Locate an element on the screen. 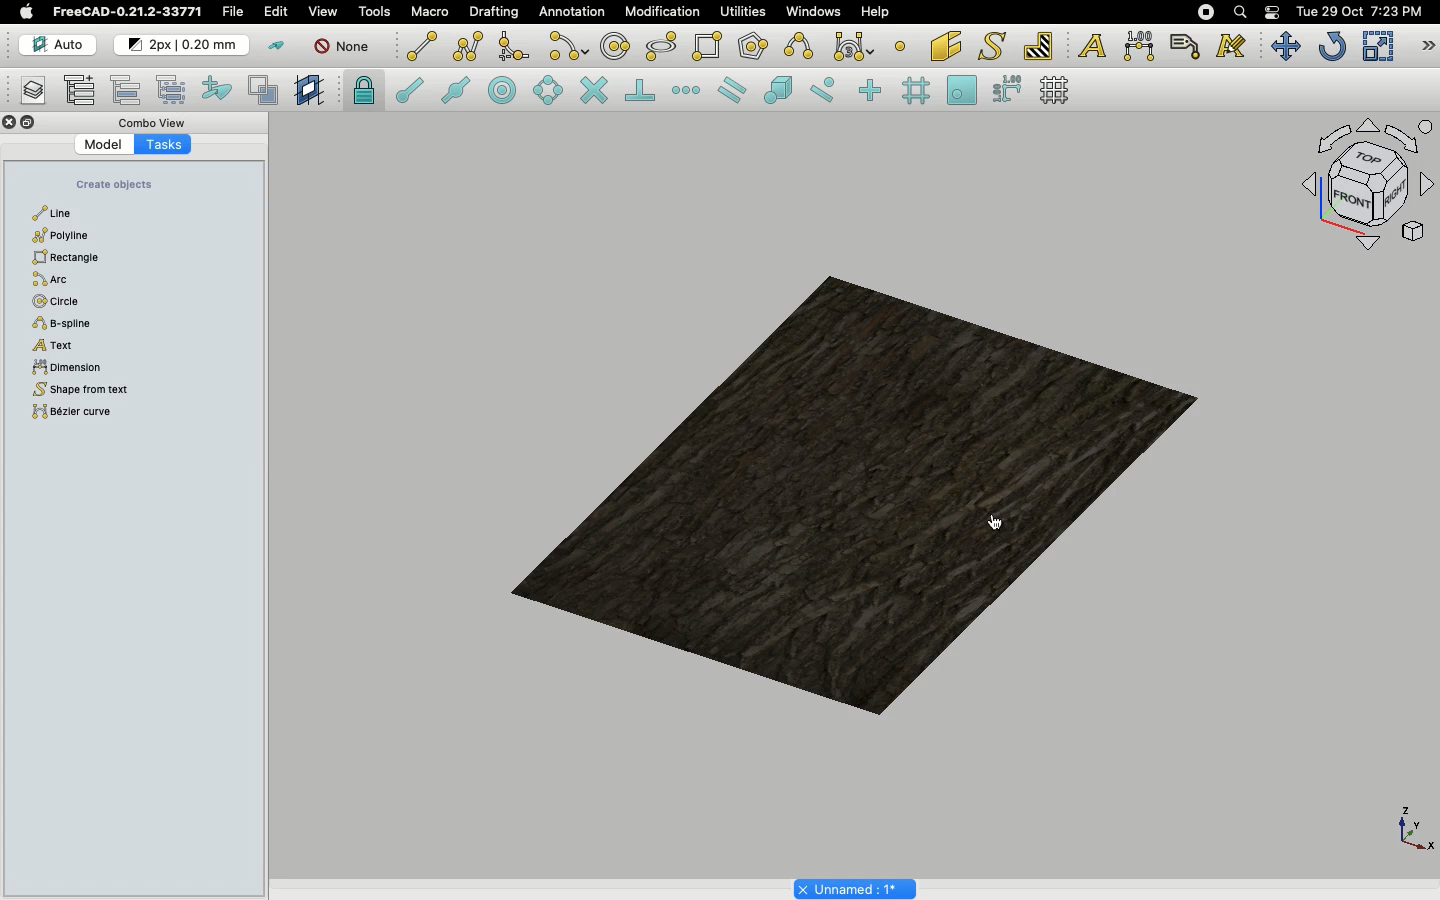 The image size is (1440, 900). Drafting is located at coordinates (495, 13).